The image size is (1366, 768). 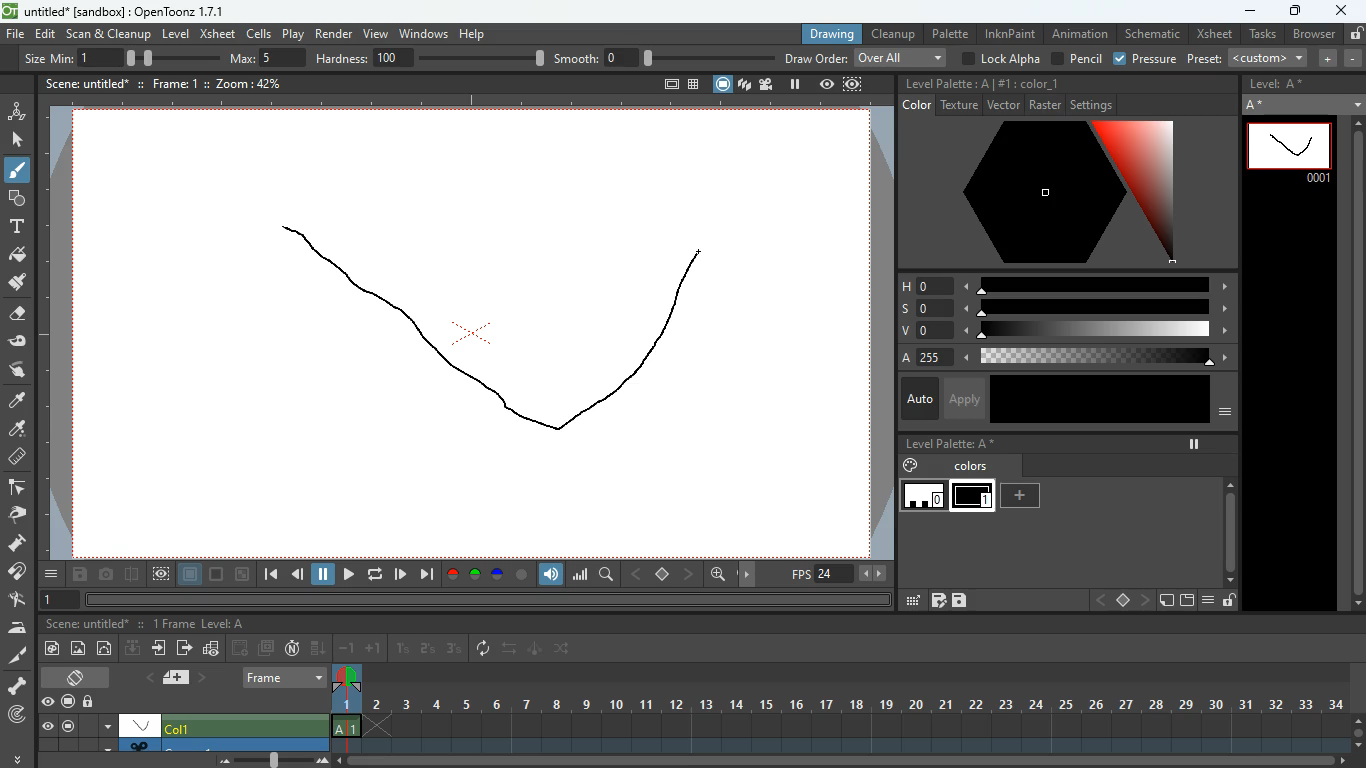 I want to click on animation, so click(x=1082, y=34).